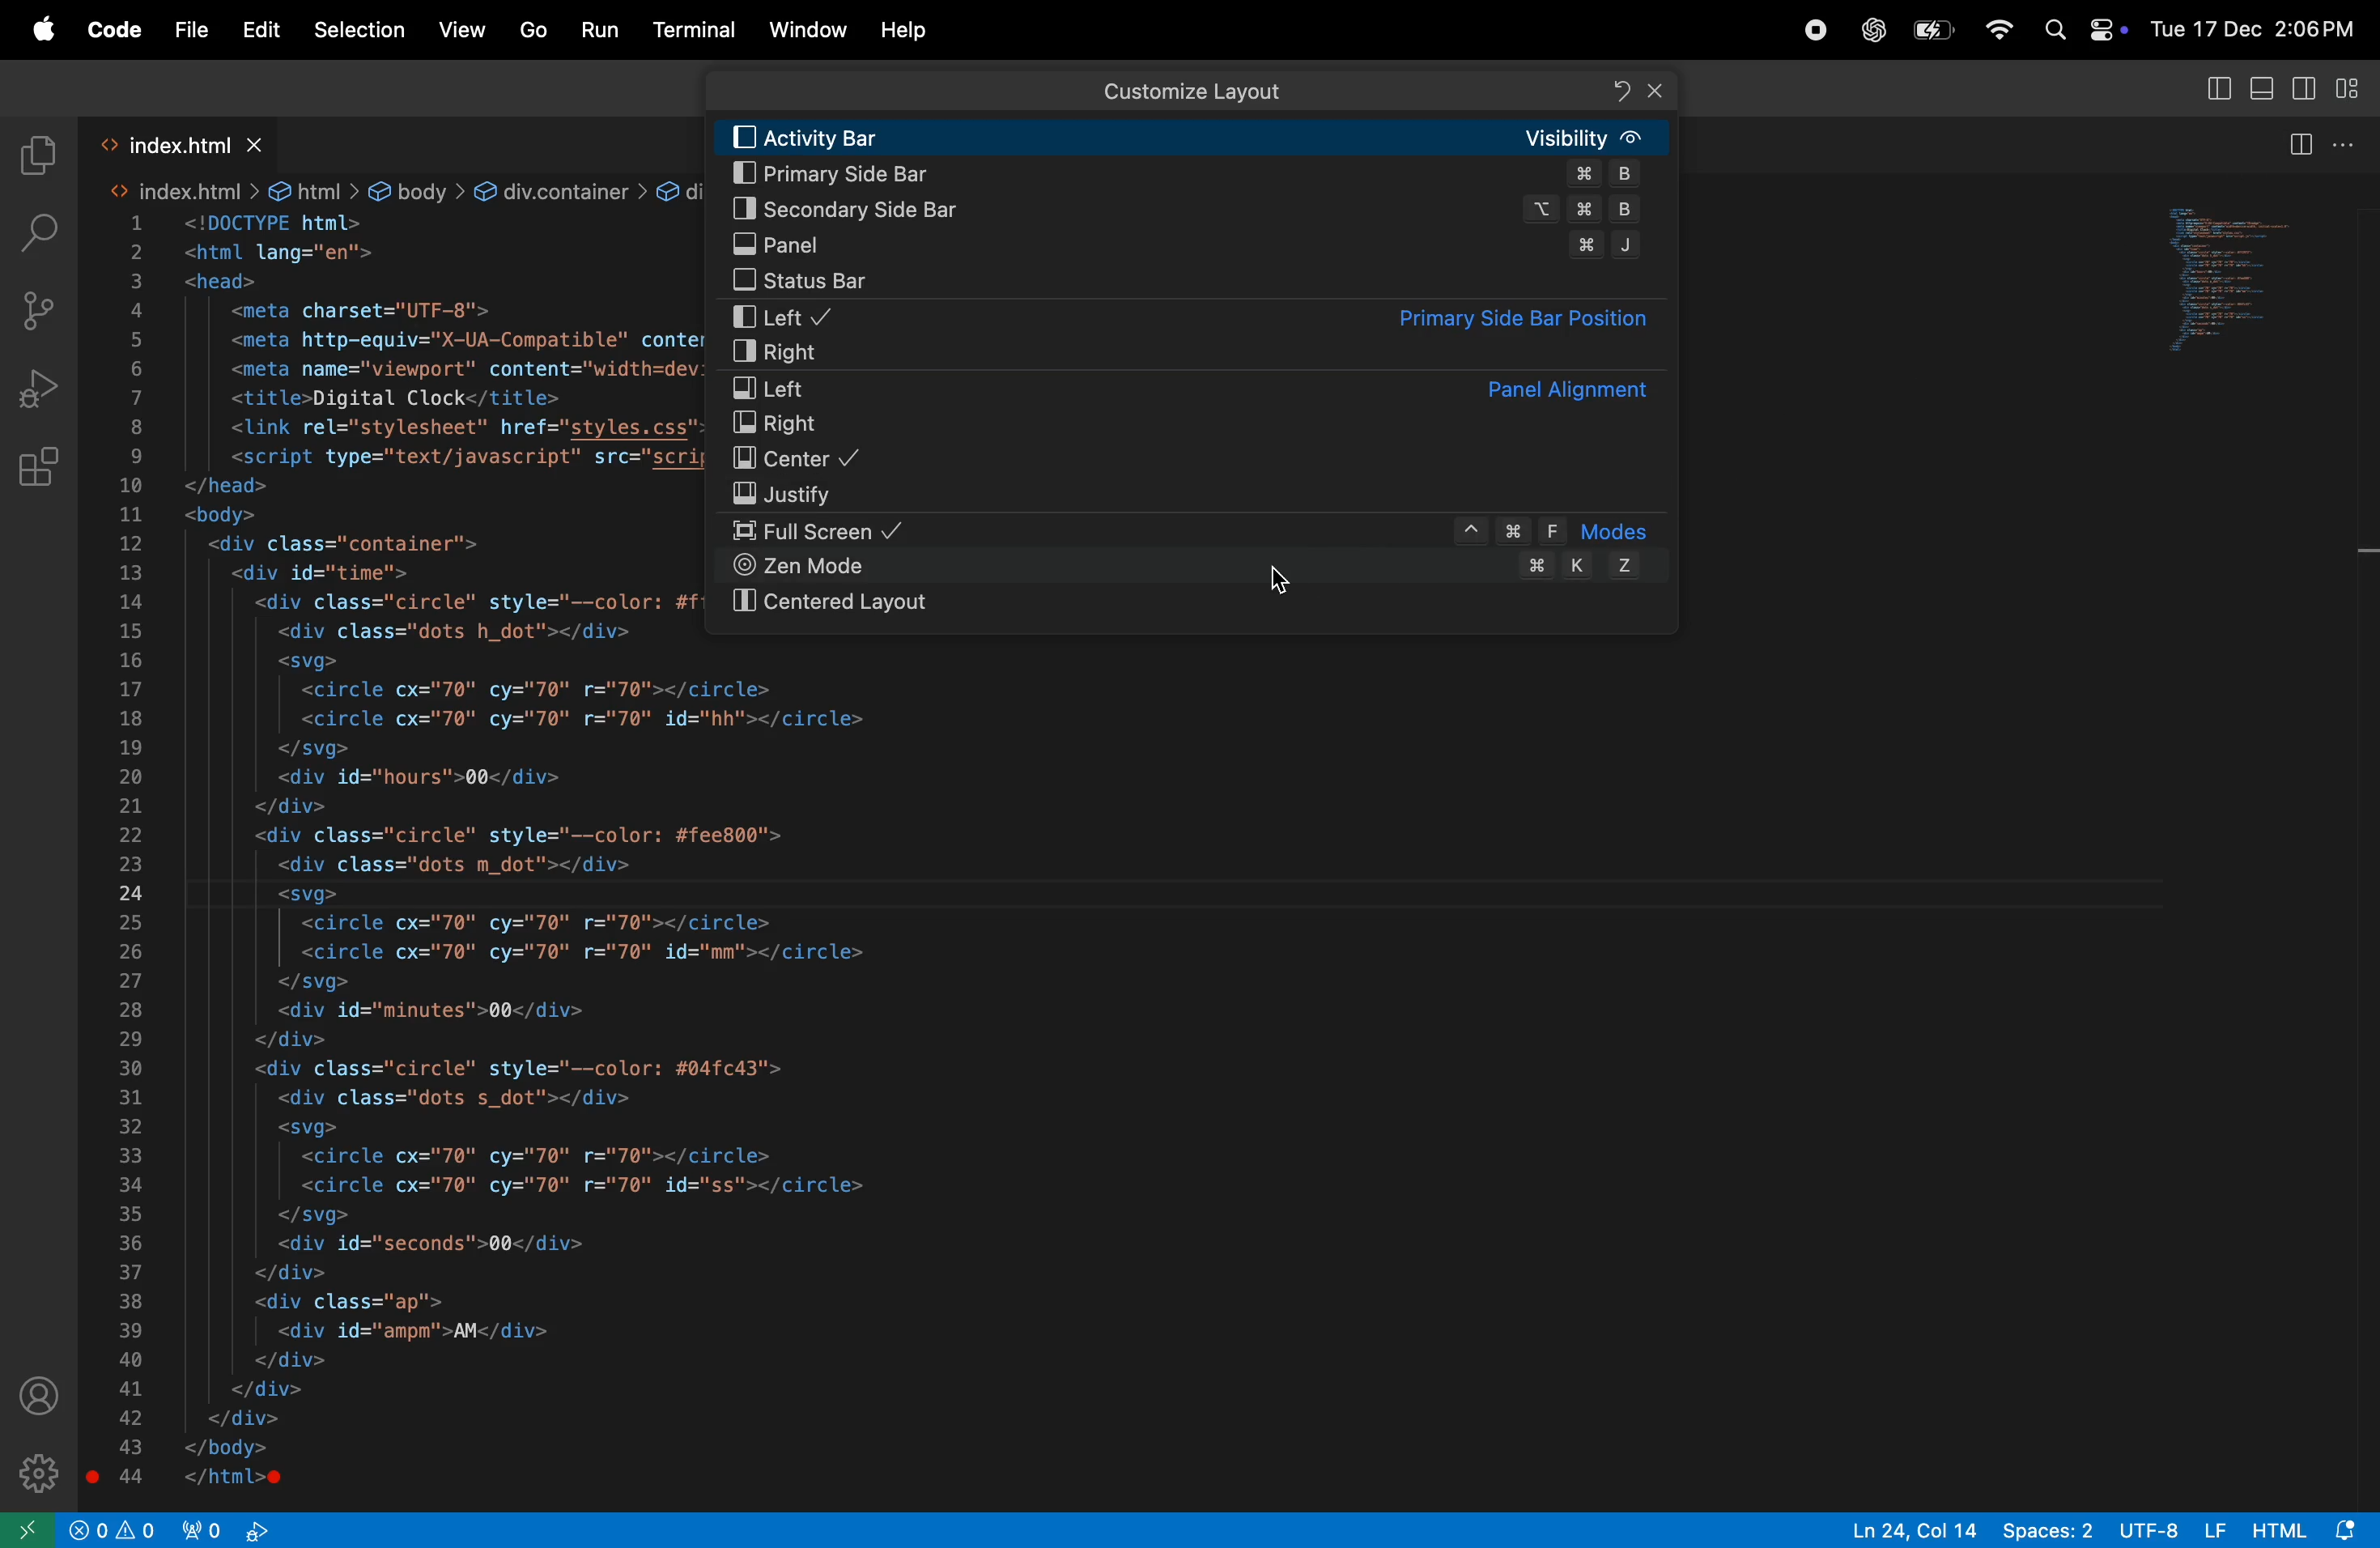 This screenshot has height=1548, width=2380. I want to click on explore, so click(38, 156).